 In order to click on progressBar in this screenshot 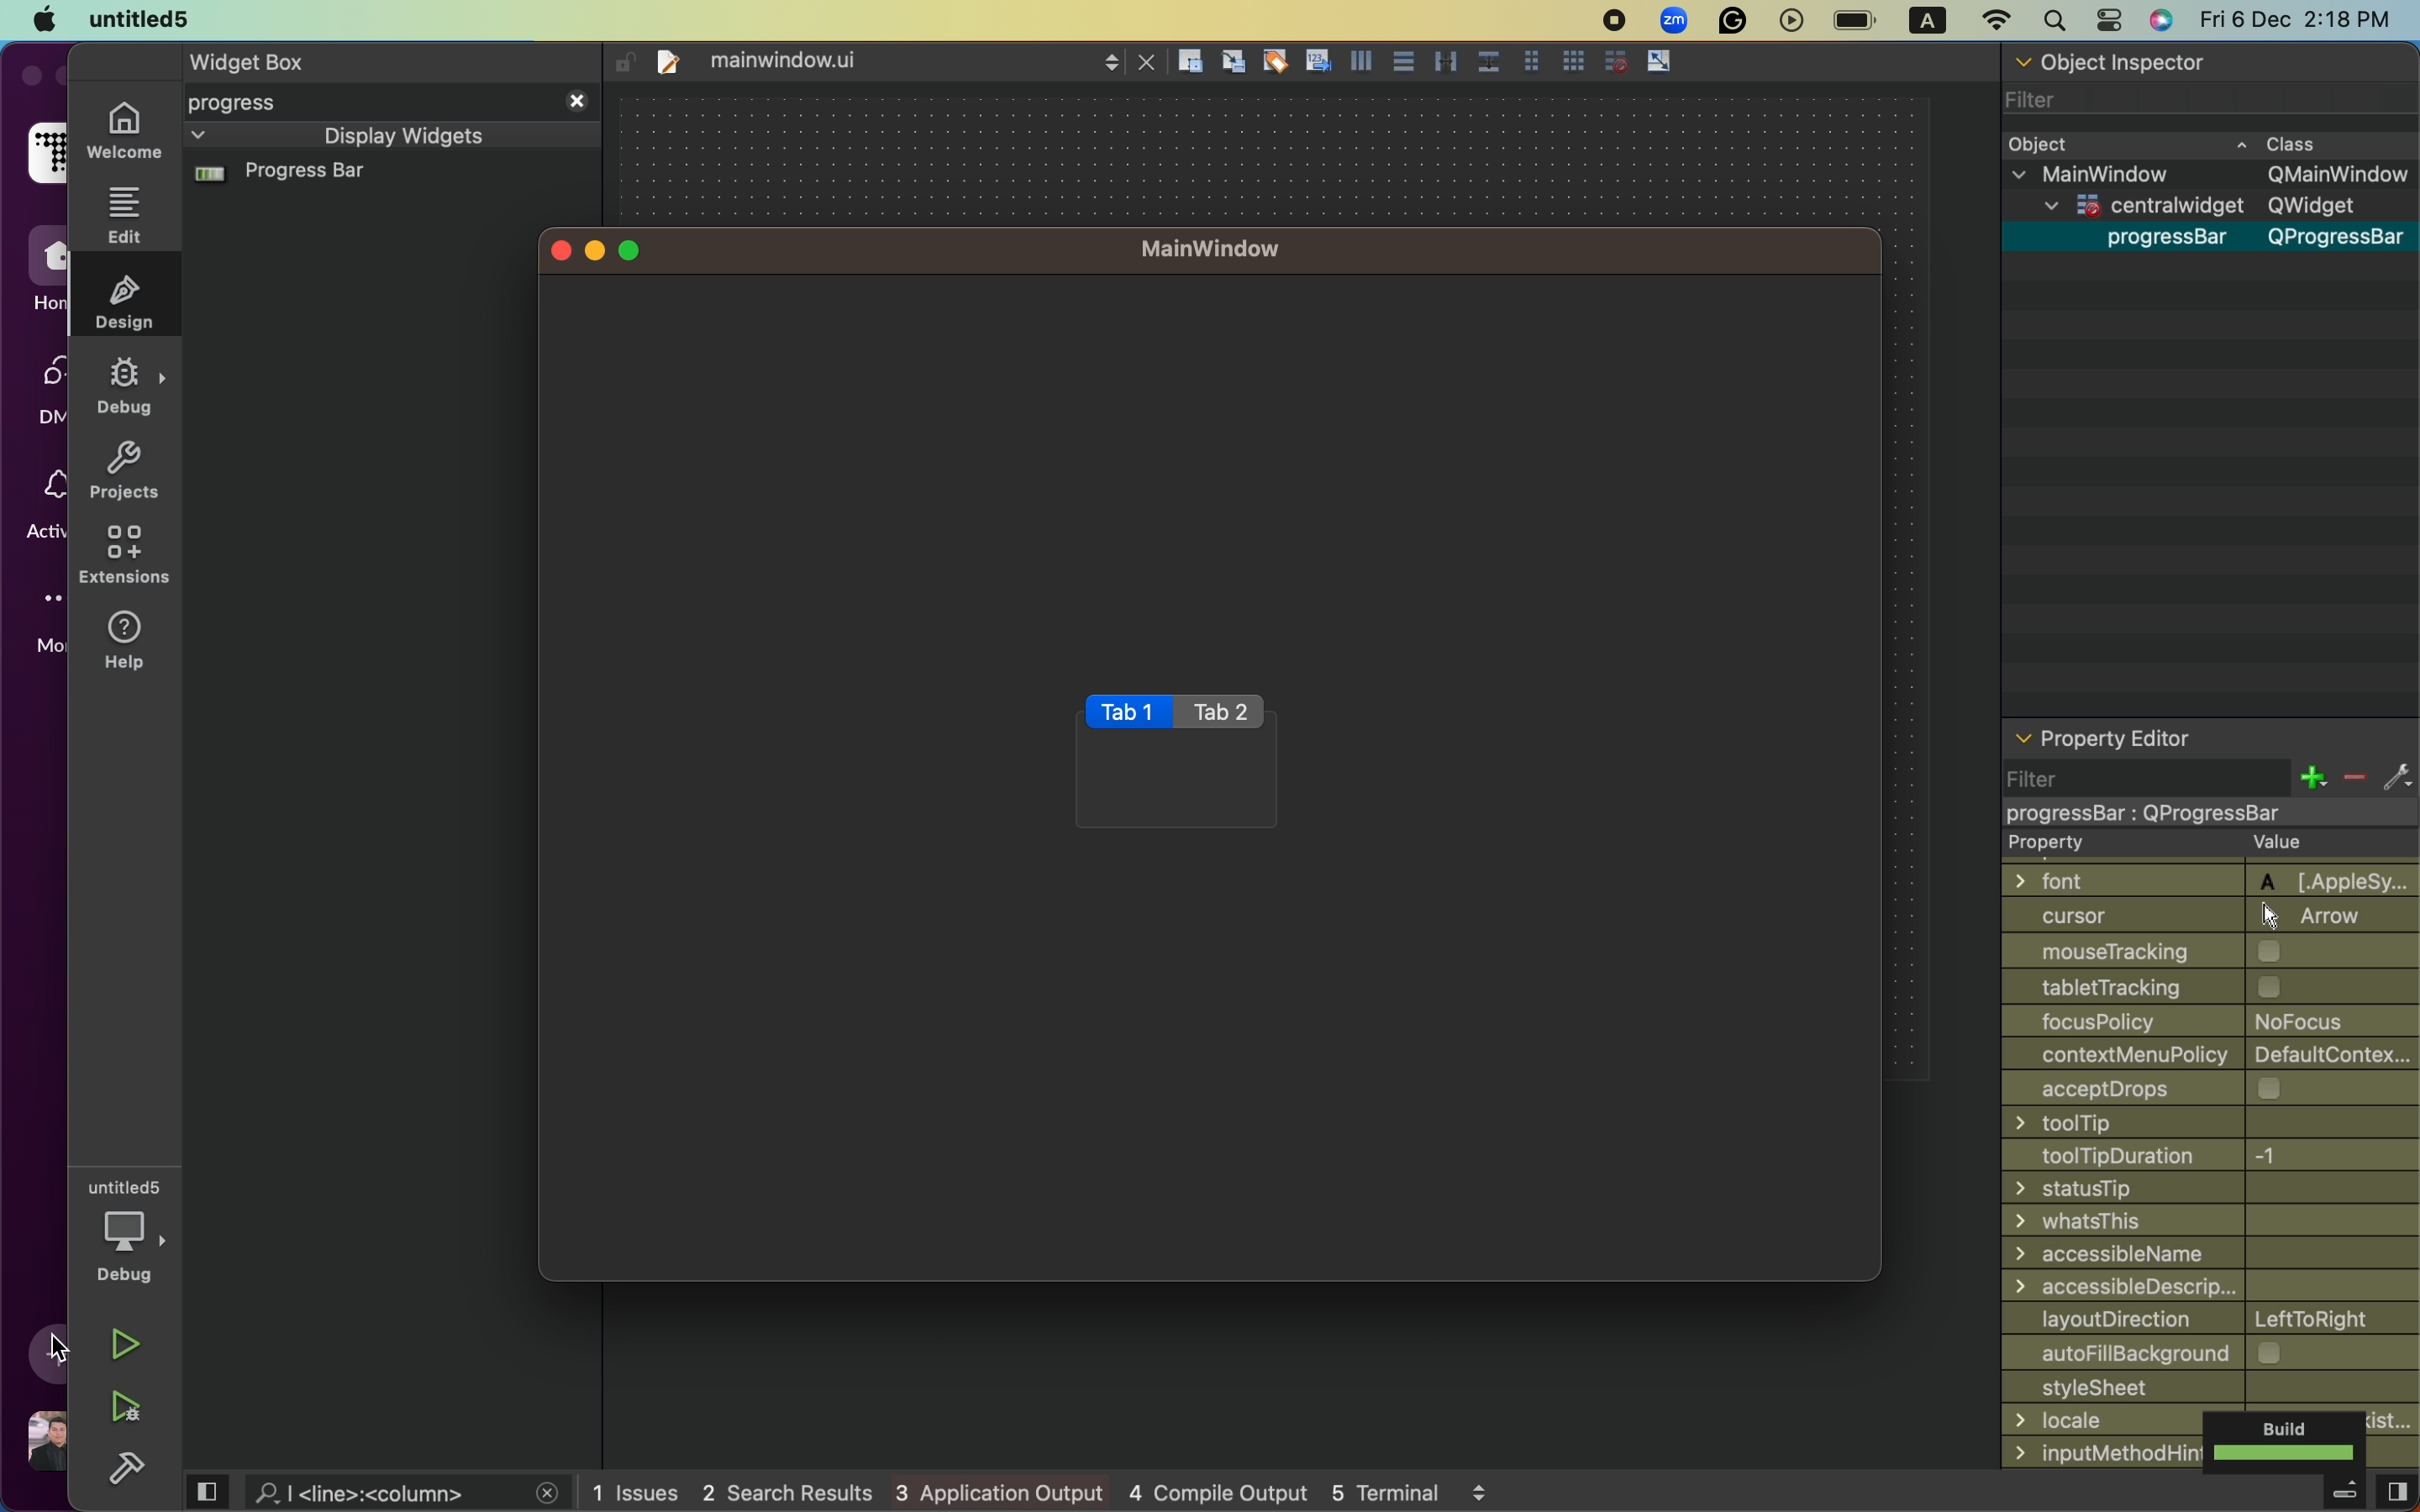, I will do `click(2252, 238)`.